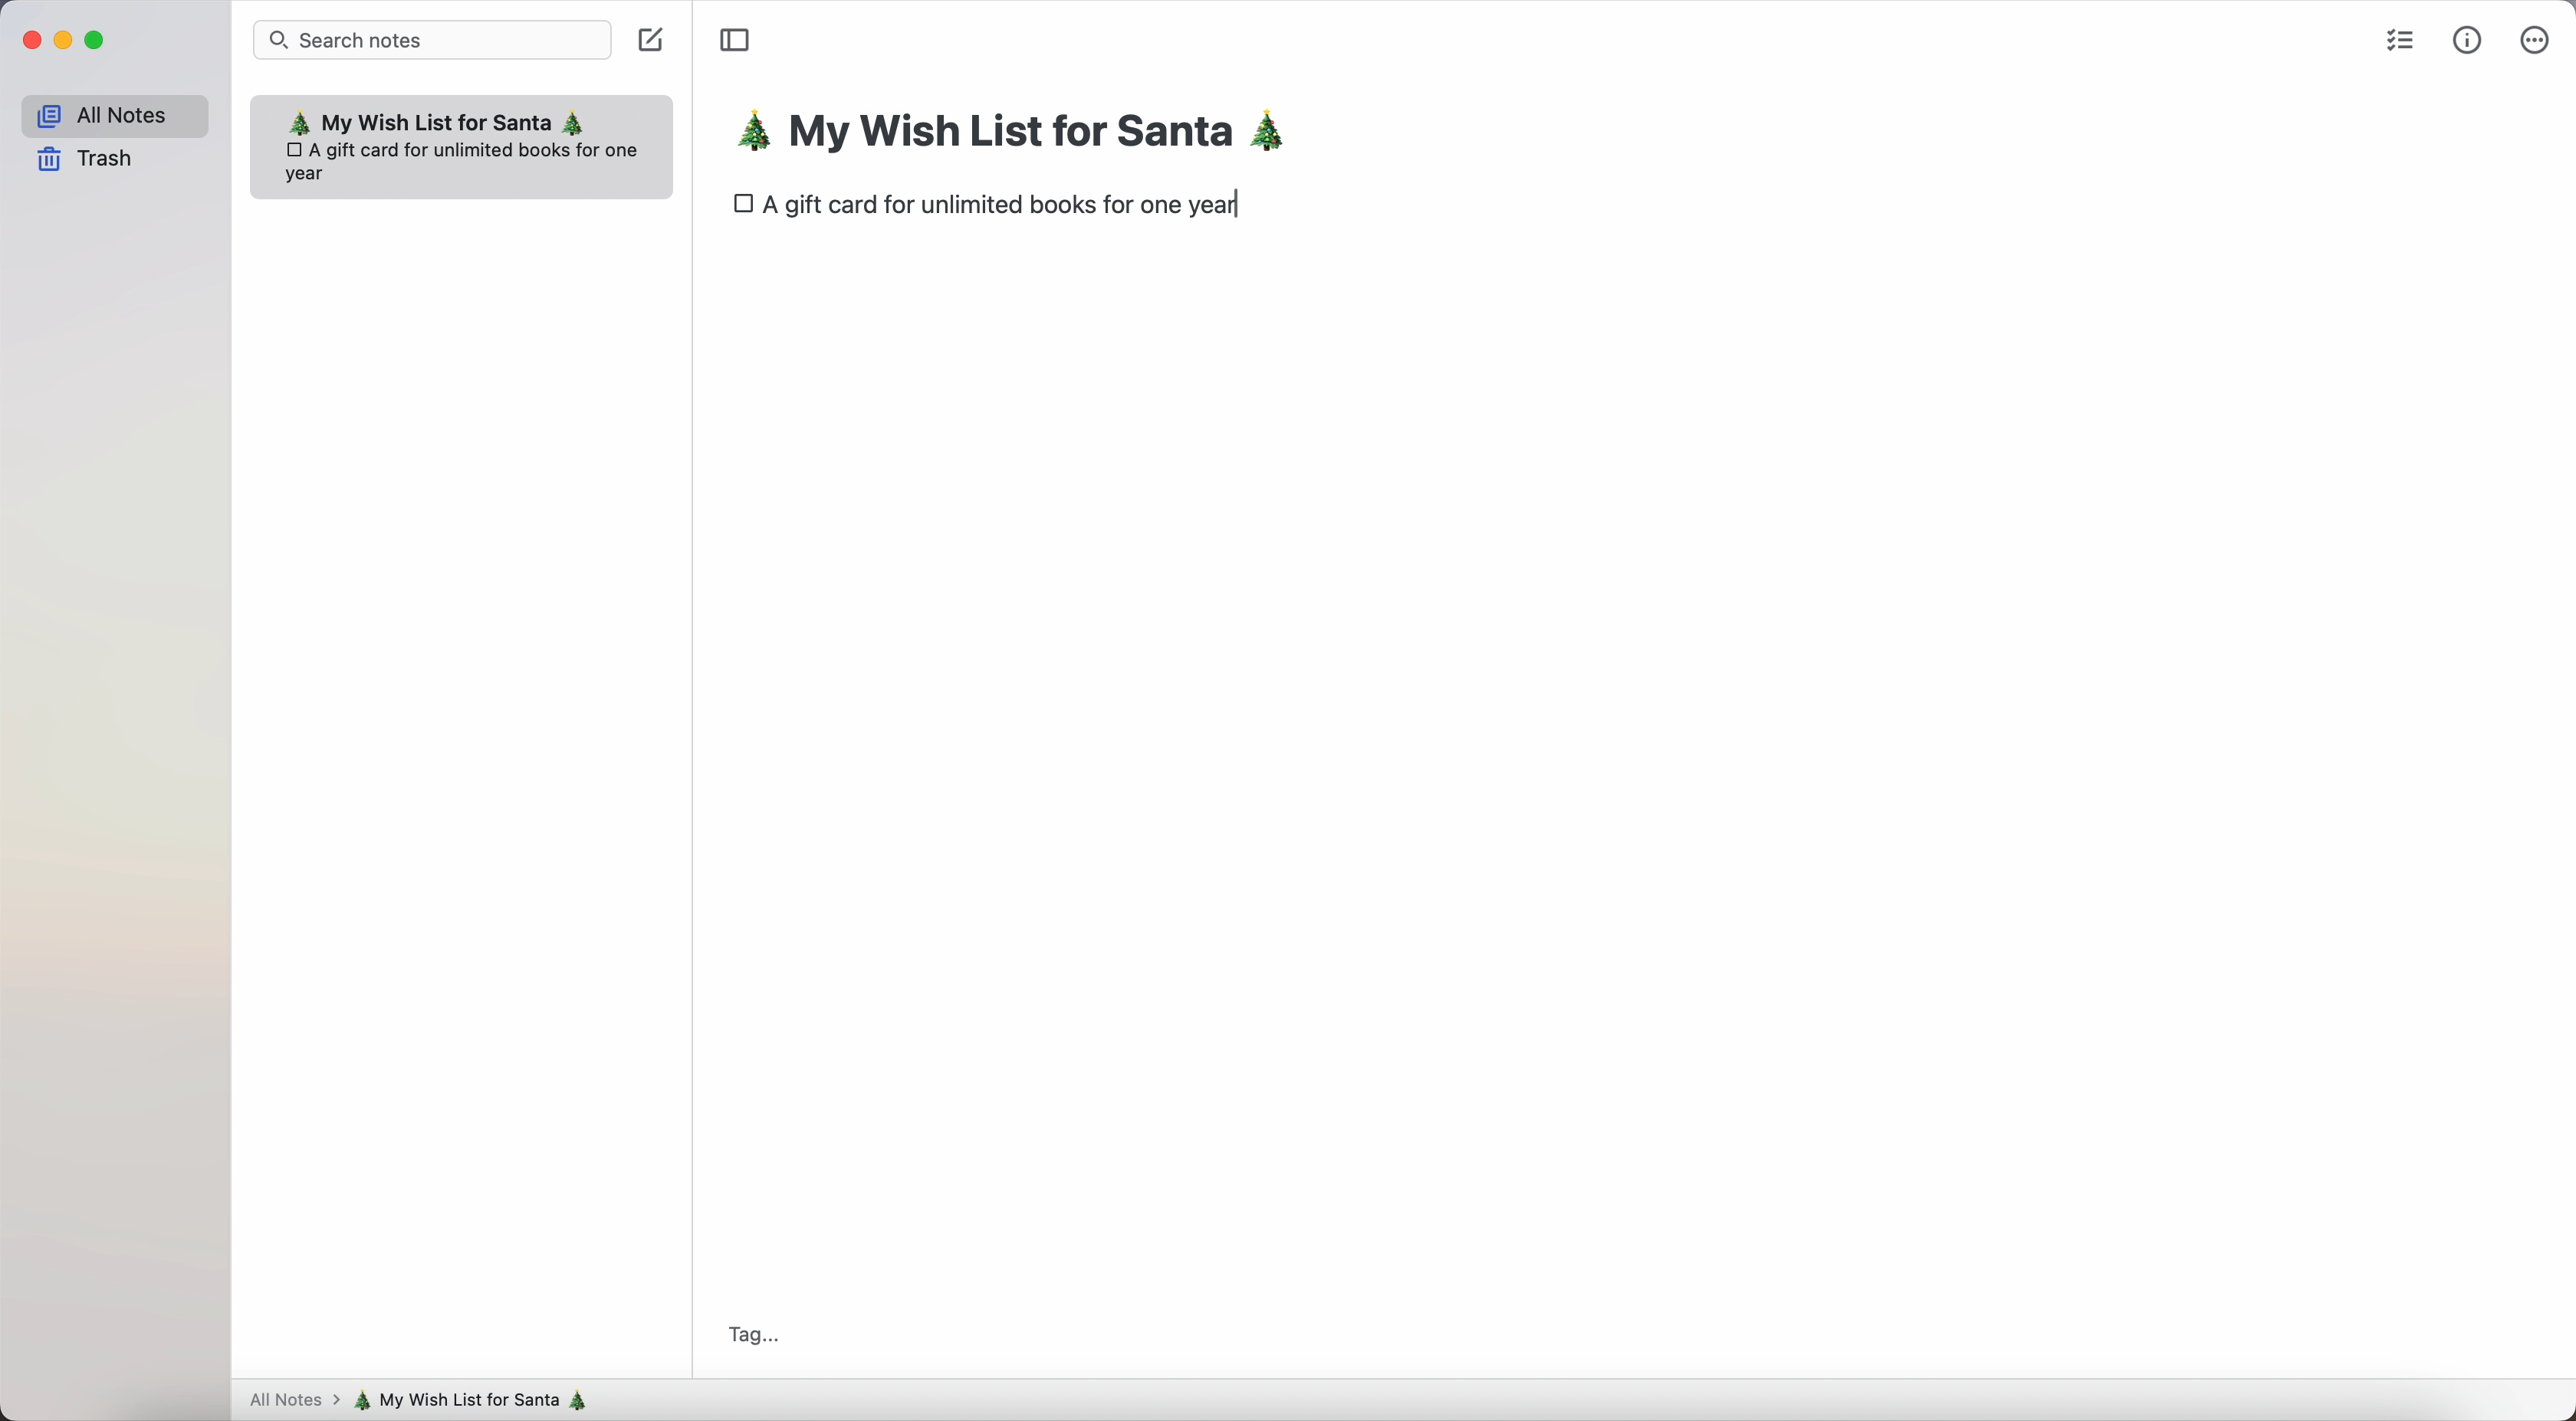 The width and height of the screenshot is (2576, 1421). Describe the element at coordinates (98, 41) in the screenshot. I see `maximize` at that location.